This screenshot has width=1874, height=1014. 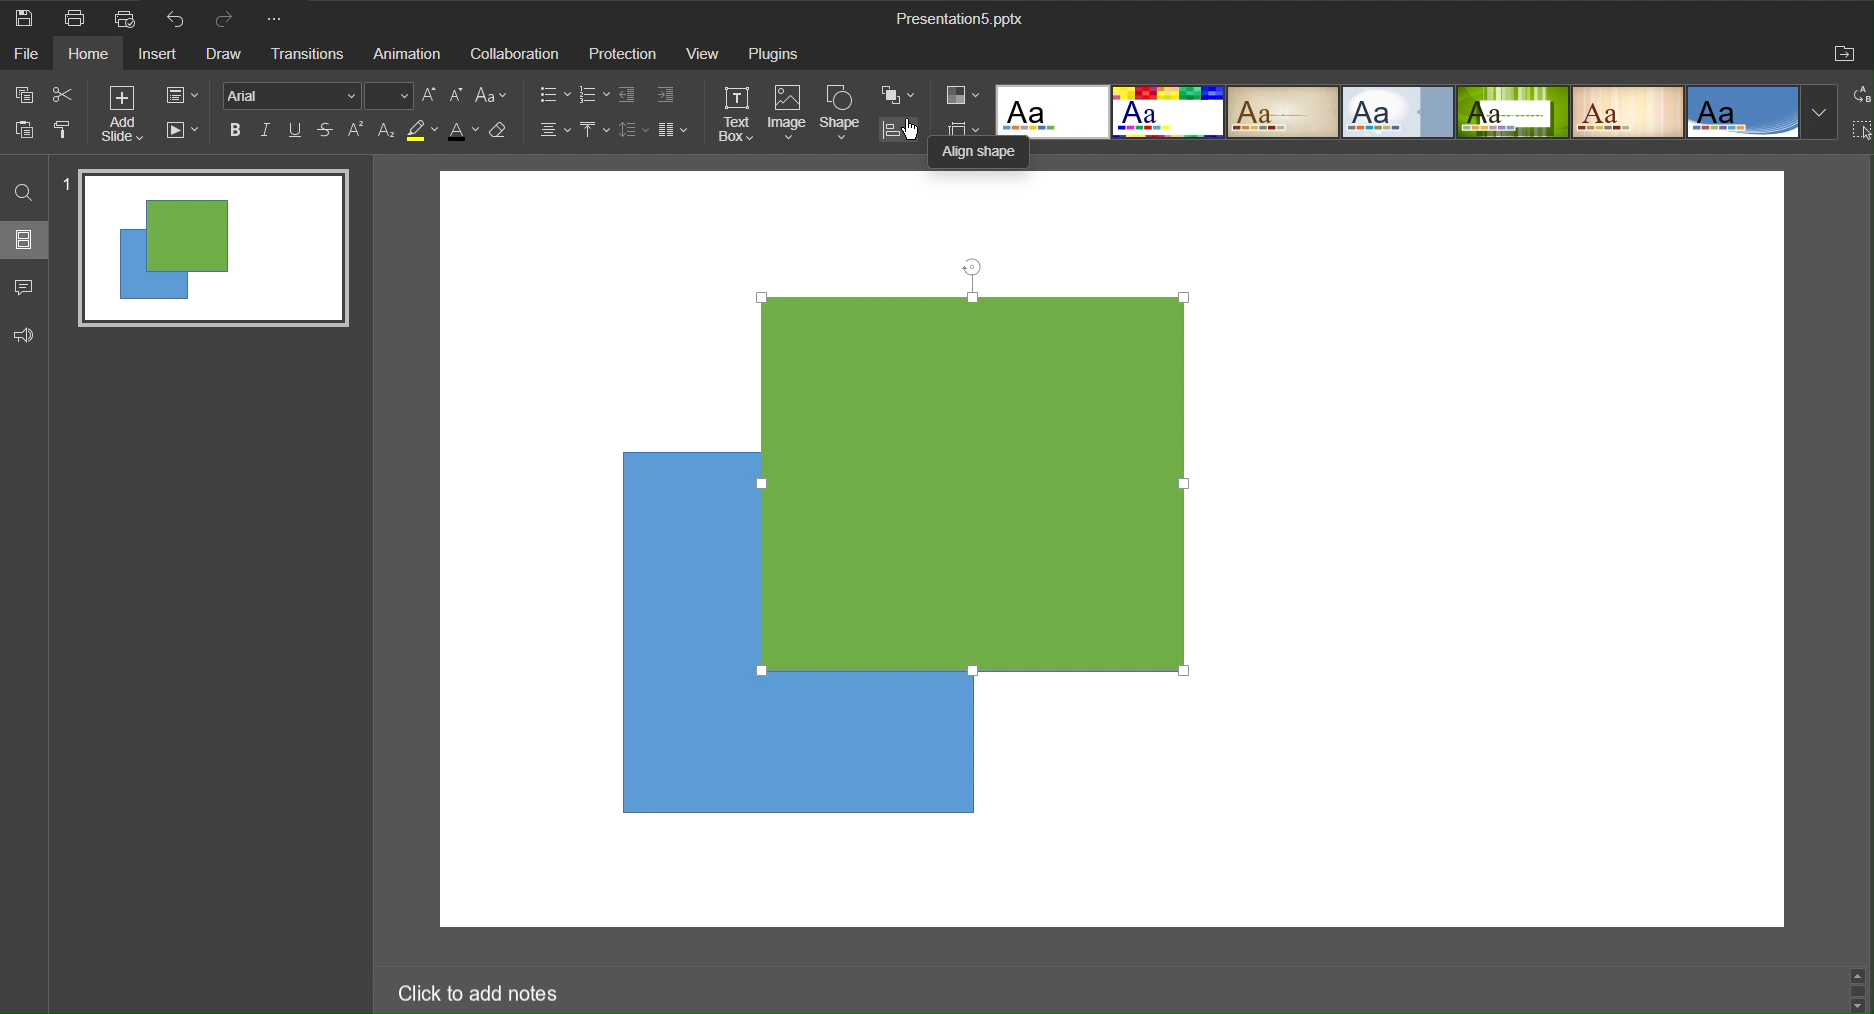 What do you see at coordinates (310, 55) in the screenshot?
I see `Transitions` at bounding box center [310, 55].